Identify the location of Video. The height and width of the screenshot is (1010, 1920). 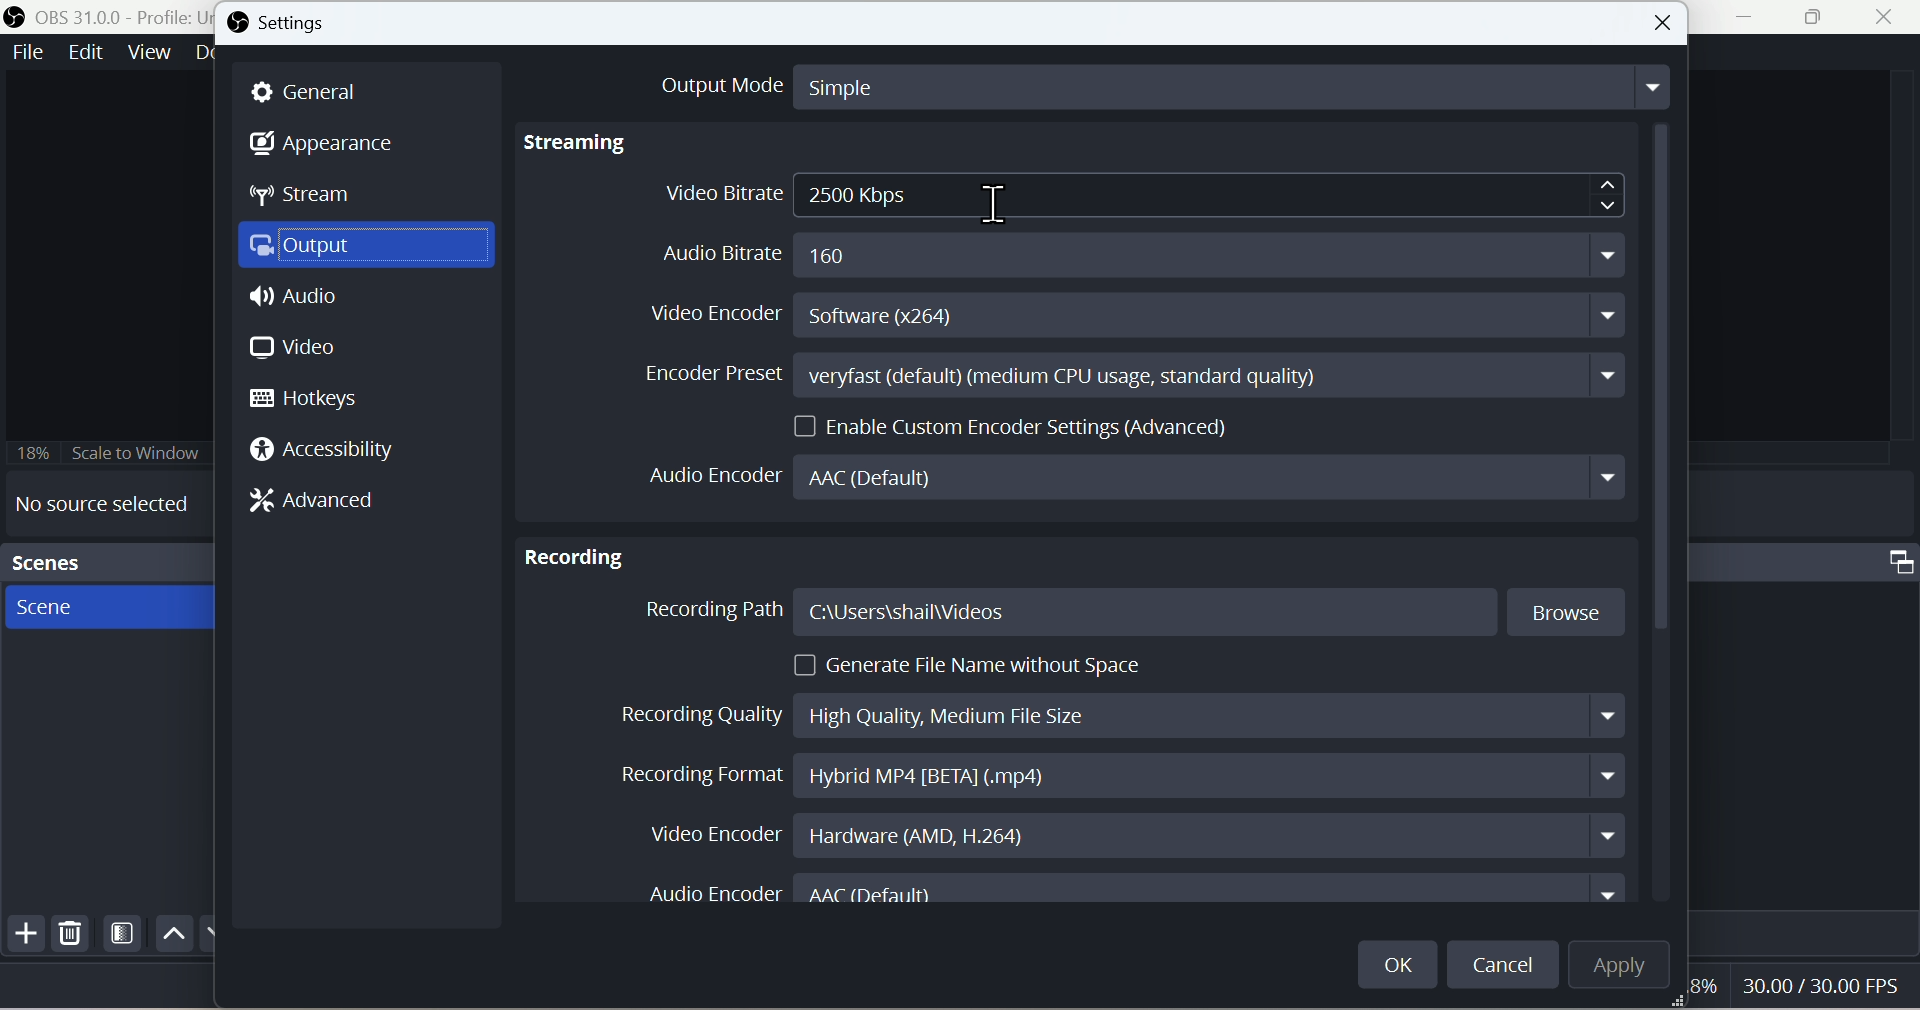
(295, 347).